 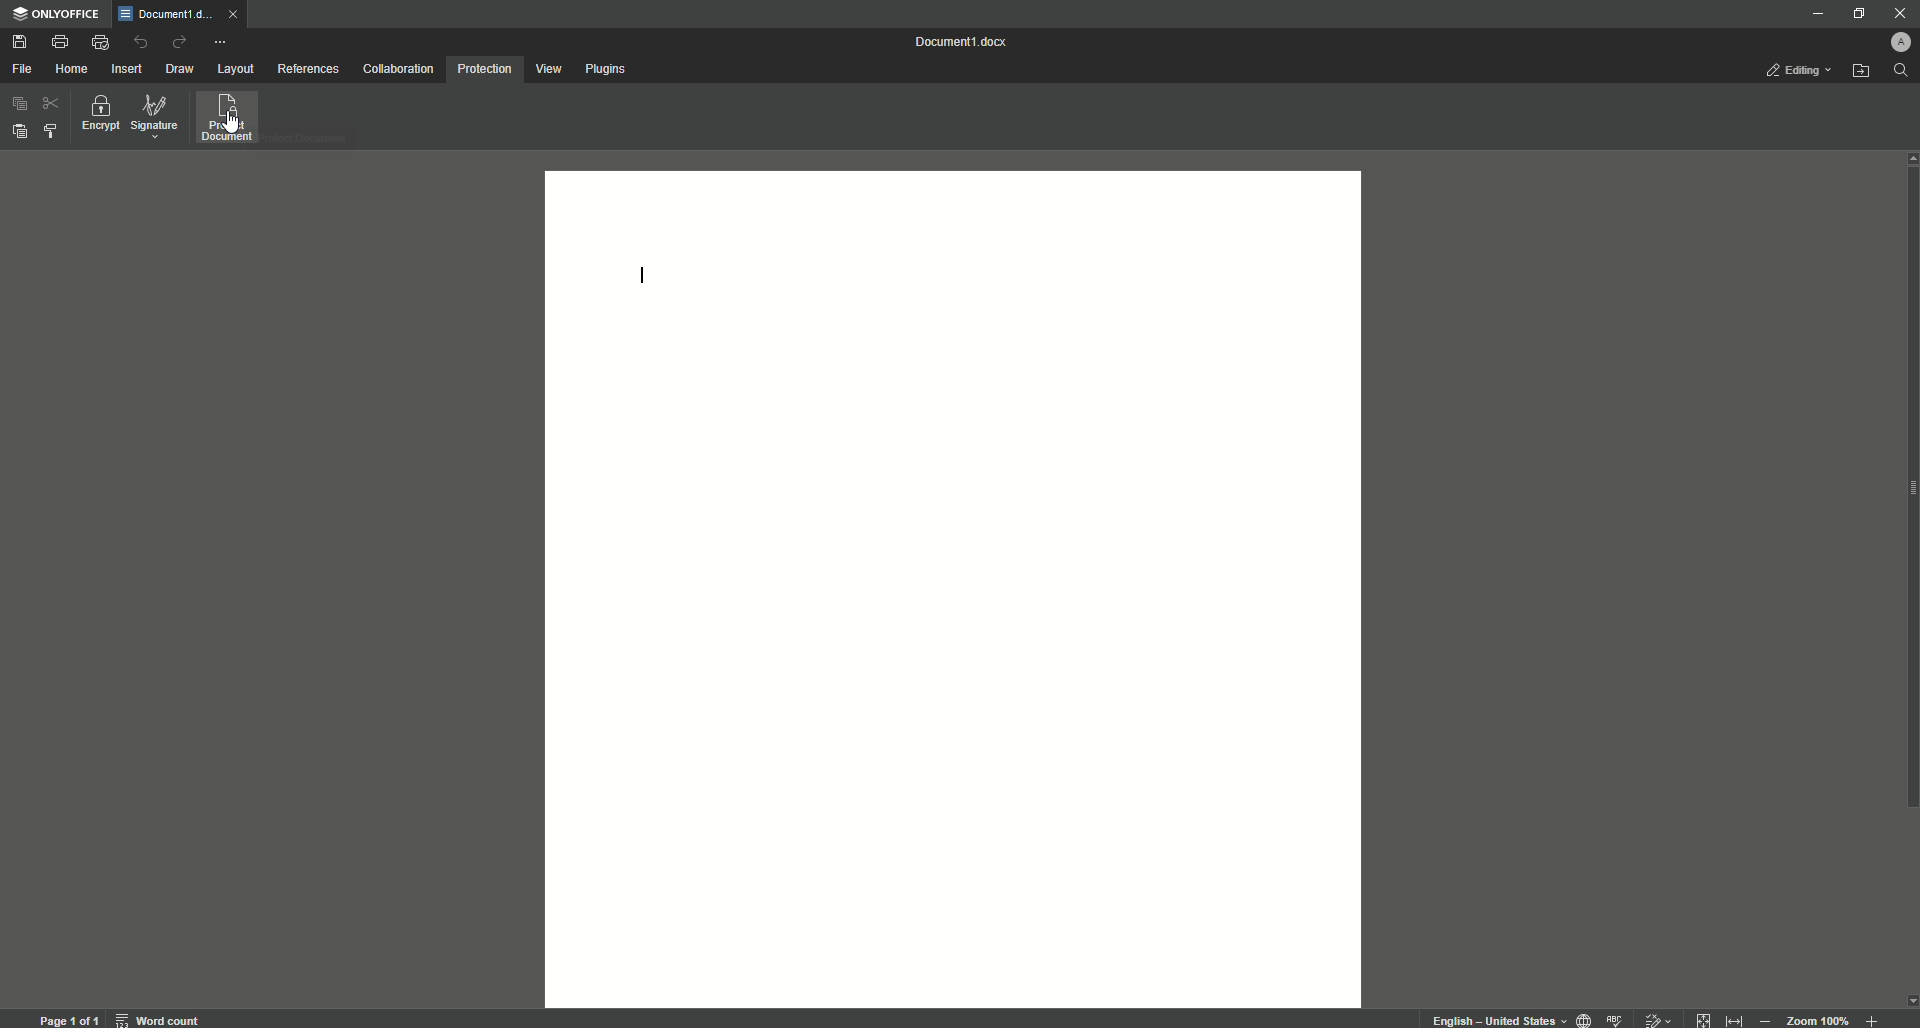 What do you see at coordinates (1732, 1019) in the screenshot?
I see `fit to width` at bounding box center [1732, 1019].